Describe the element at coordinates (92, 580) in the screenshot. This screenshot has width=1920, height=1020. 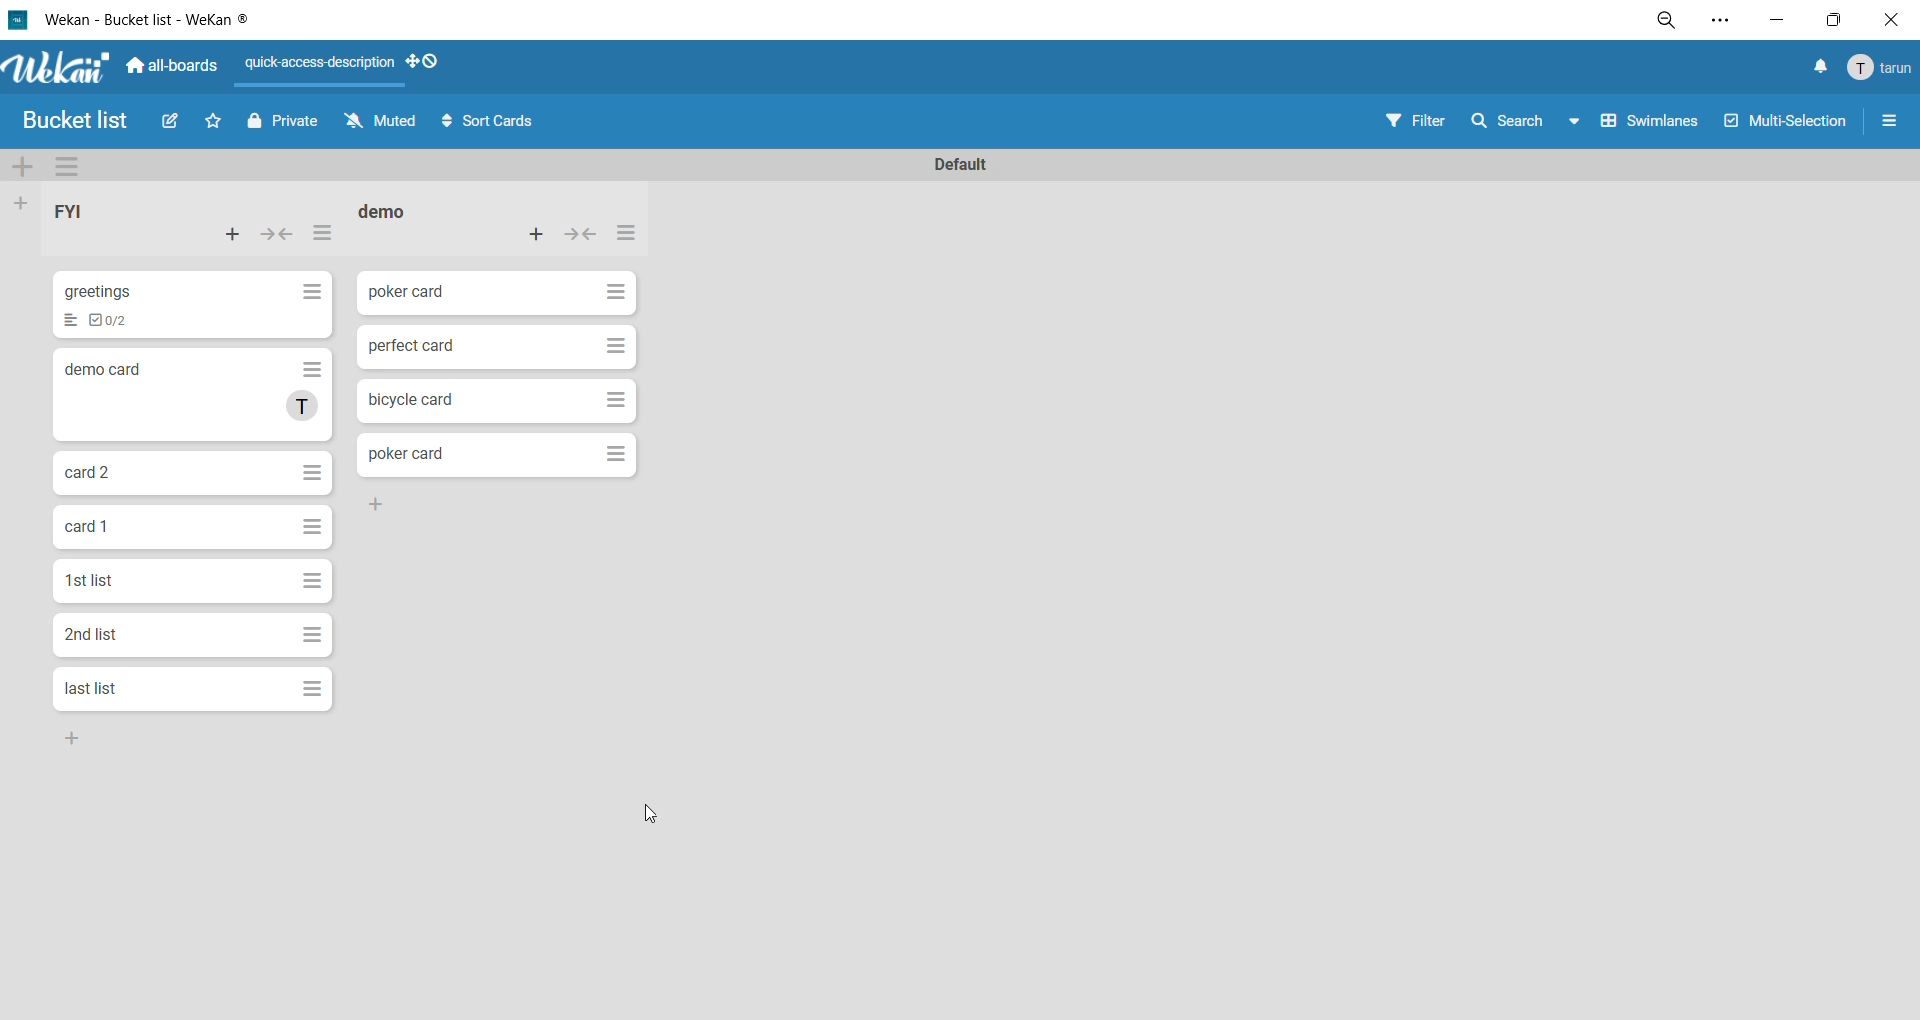
I see `1st list` at that location.